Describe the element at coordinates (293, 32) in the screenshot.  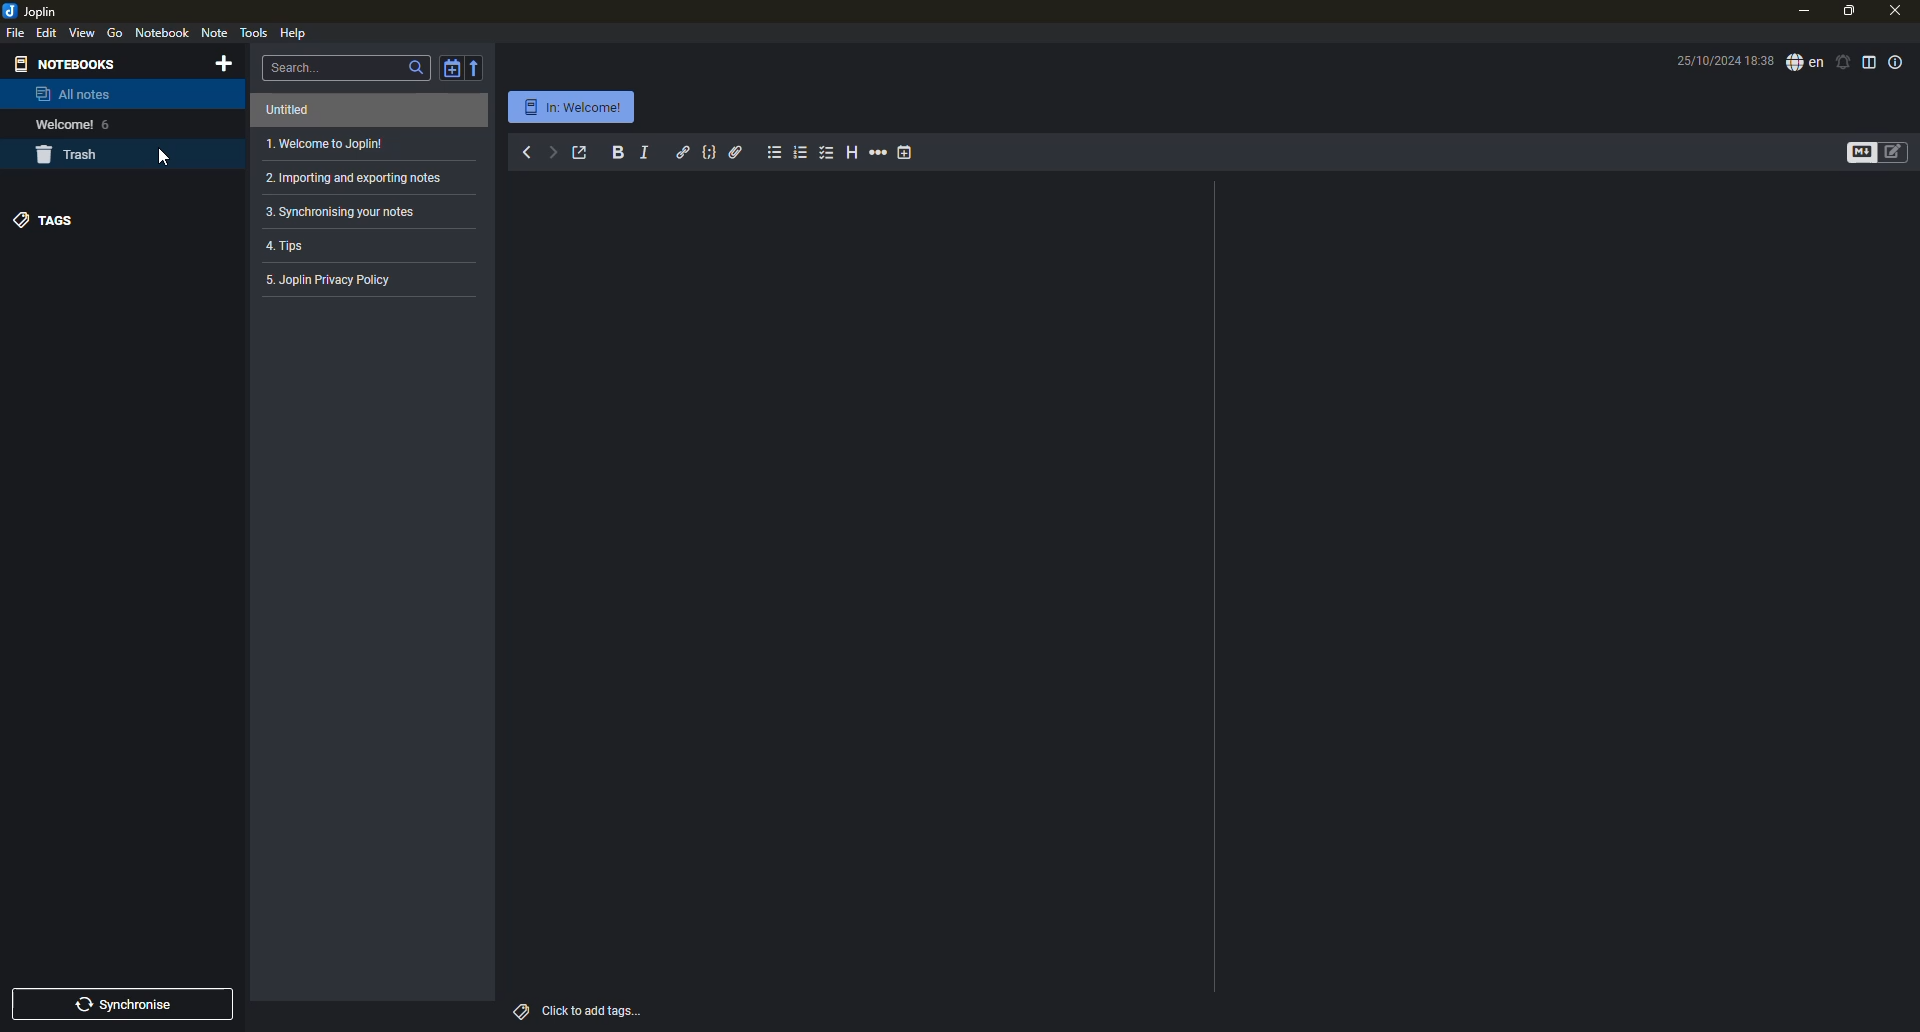
I see `help` at that location.